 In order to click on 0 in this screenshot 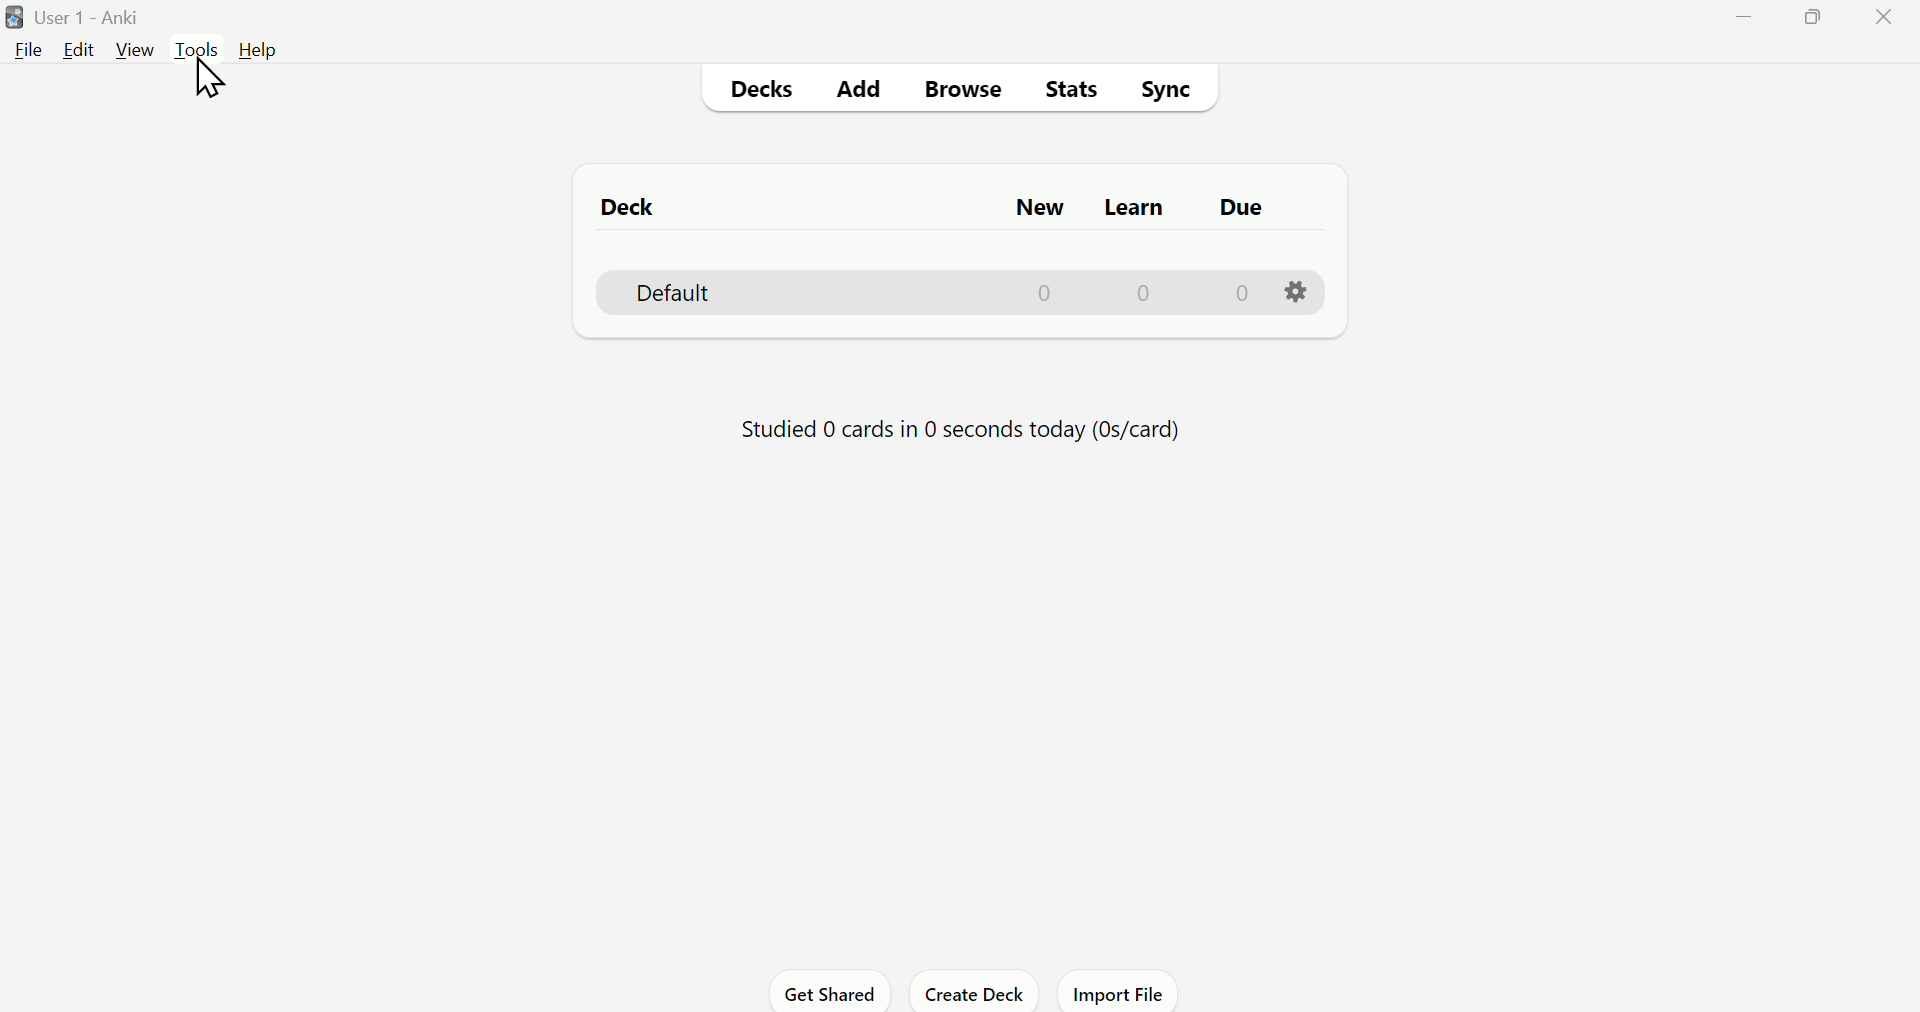, I will do `click(1146, 292)`.